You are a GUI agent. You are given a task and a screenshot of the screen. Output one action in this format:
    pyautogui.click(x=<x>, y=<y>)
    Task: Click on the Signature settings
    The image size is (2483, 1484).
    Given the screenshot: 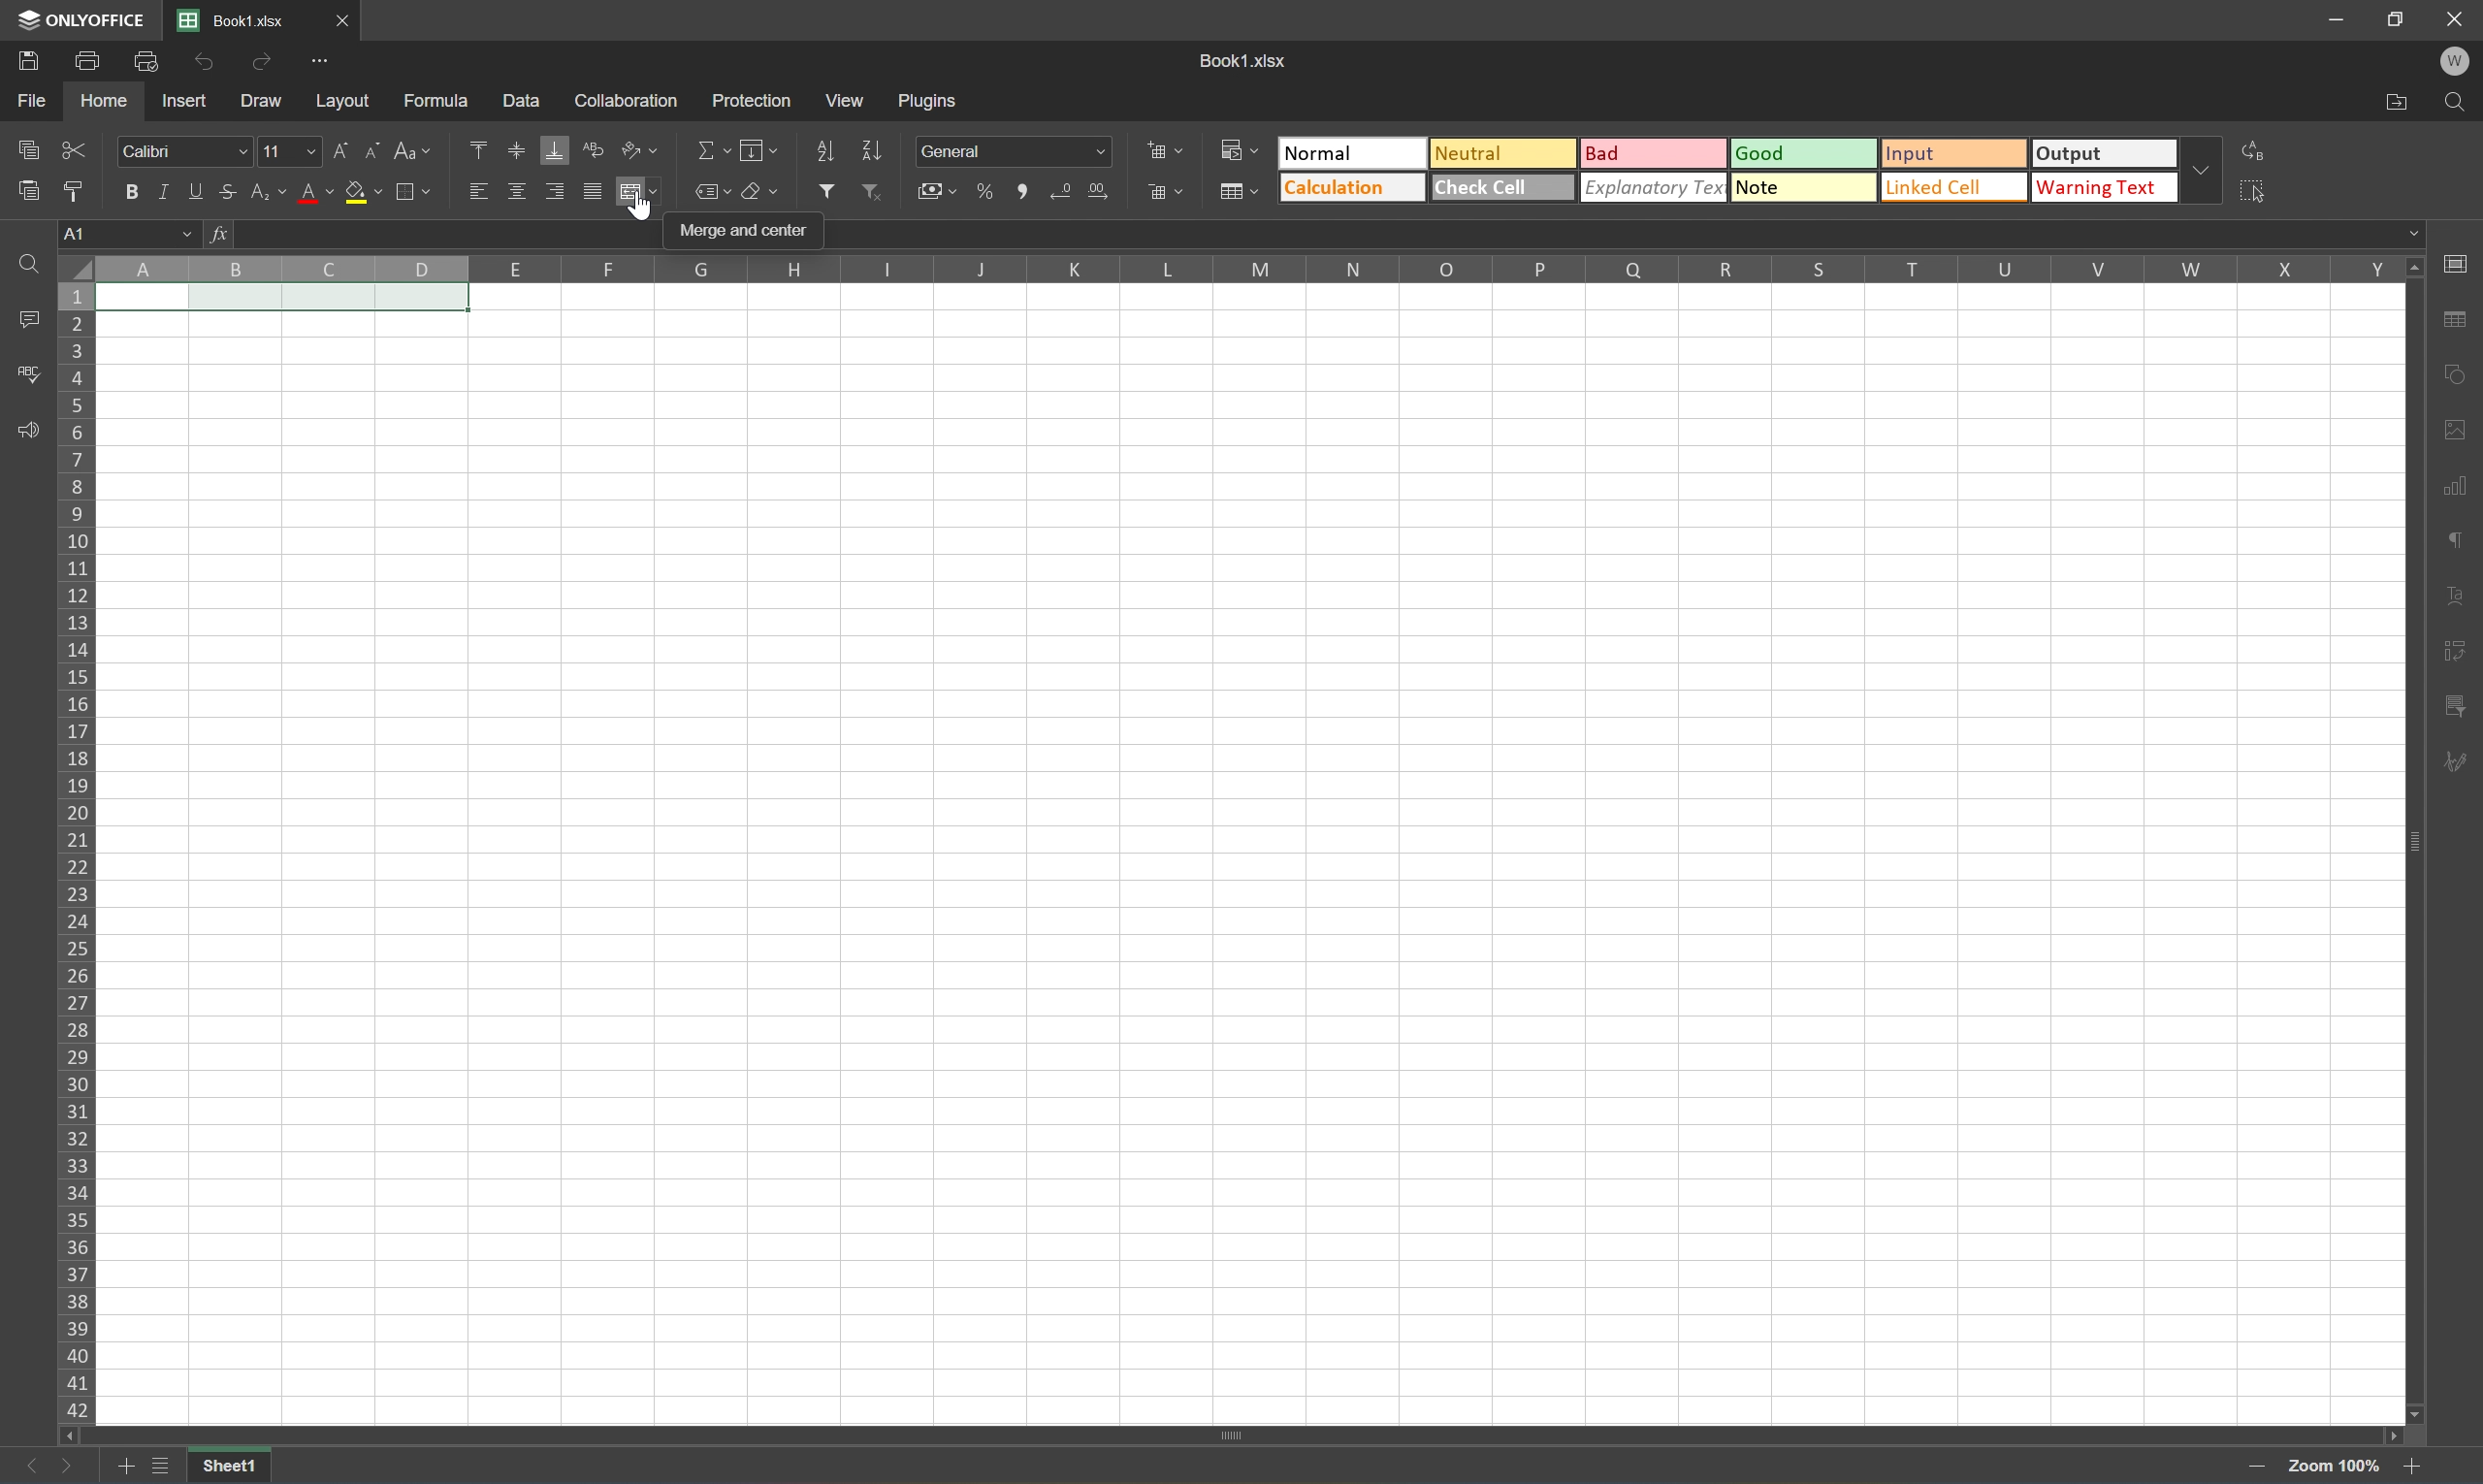 What is the action you would take?
    pyautogui.click(x=2455, y=770)
    